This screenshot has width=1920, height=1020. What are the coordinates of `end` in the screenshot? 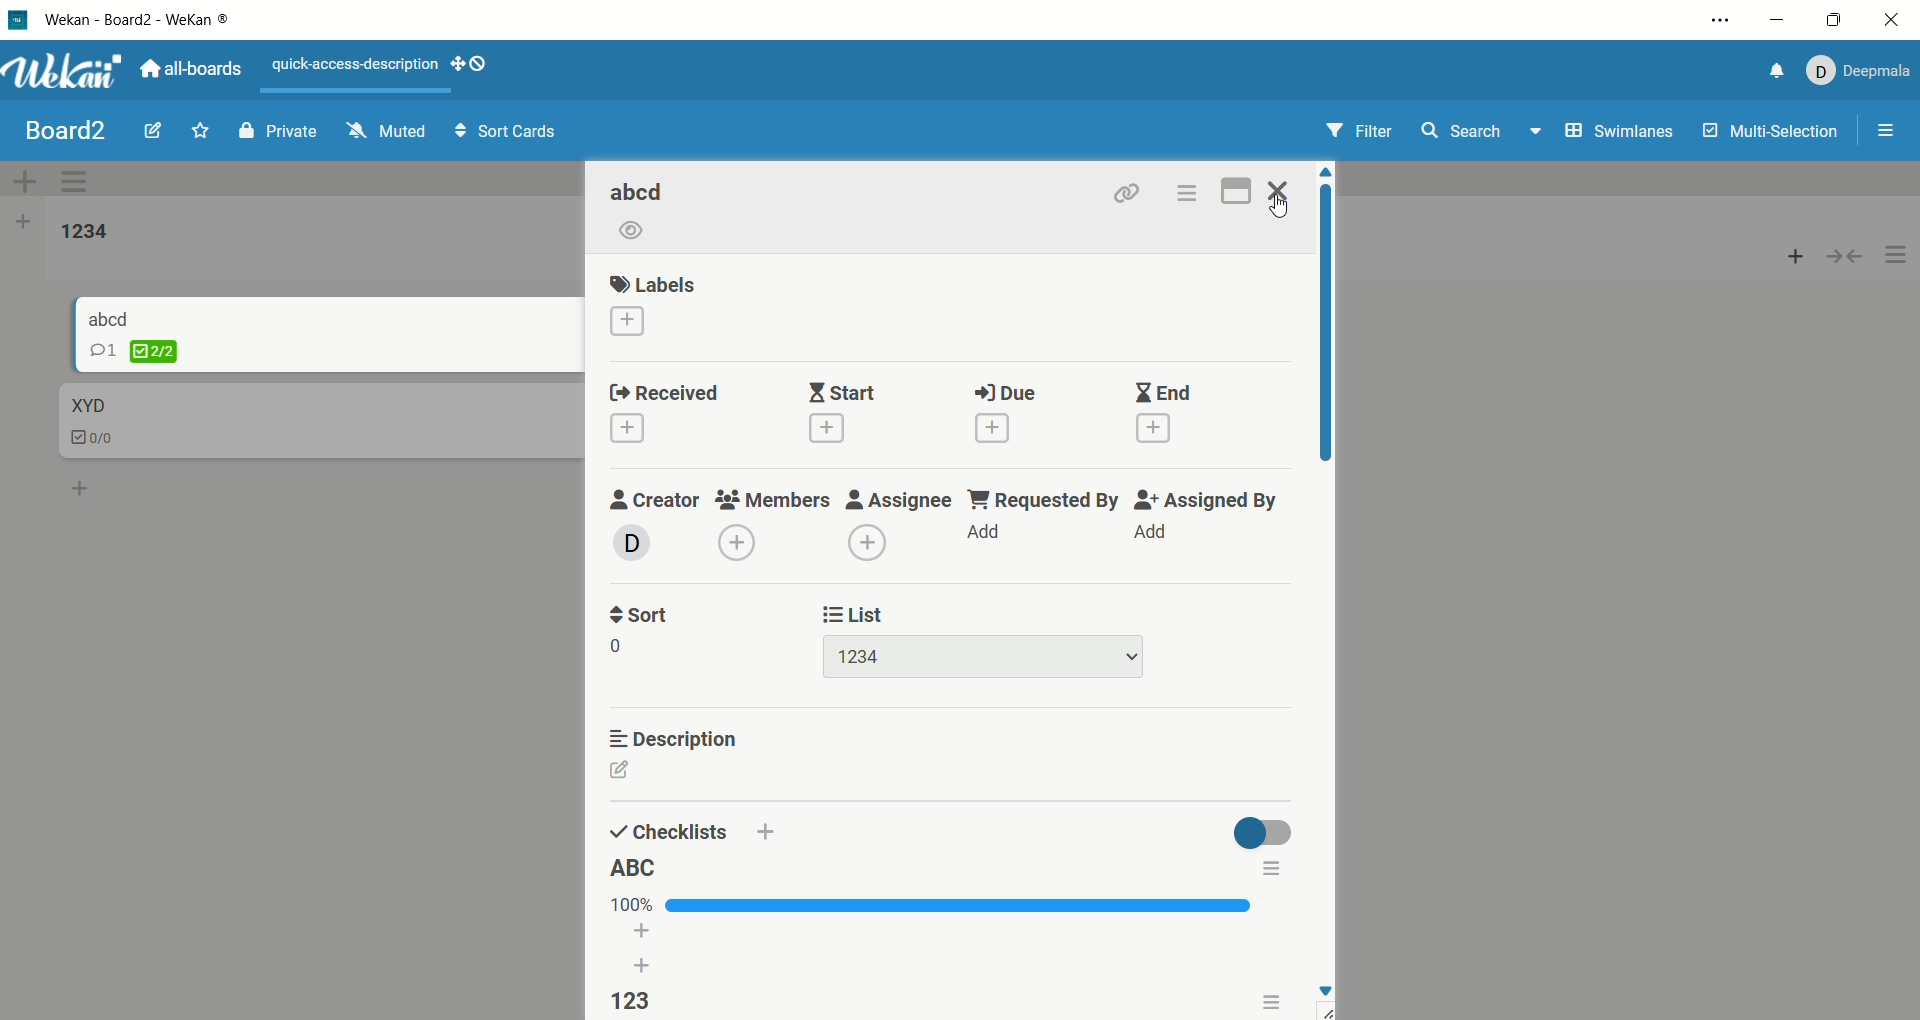 It's located at (1160, 402).